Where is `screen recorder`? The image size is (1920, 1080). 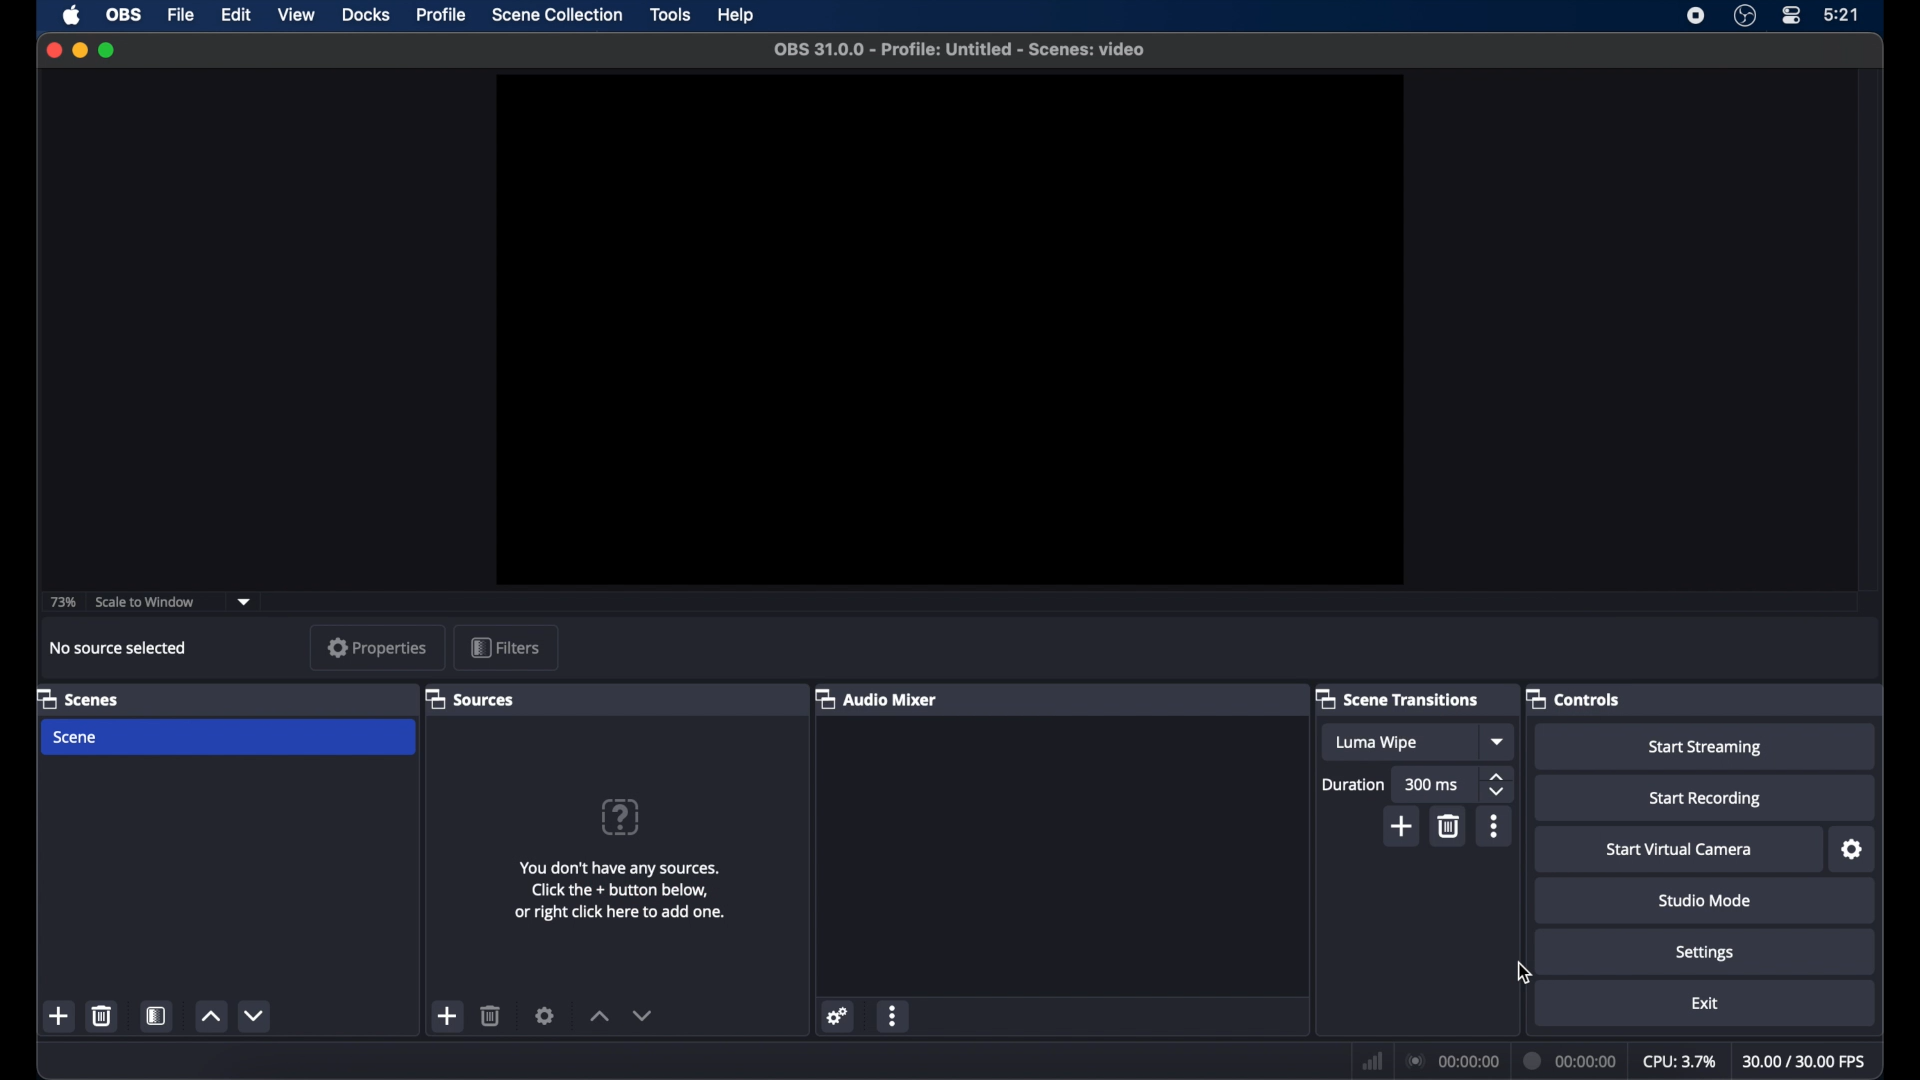 screen recorder is located at coordinates (1697, 15).